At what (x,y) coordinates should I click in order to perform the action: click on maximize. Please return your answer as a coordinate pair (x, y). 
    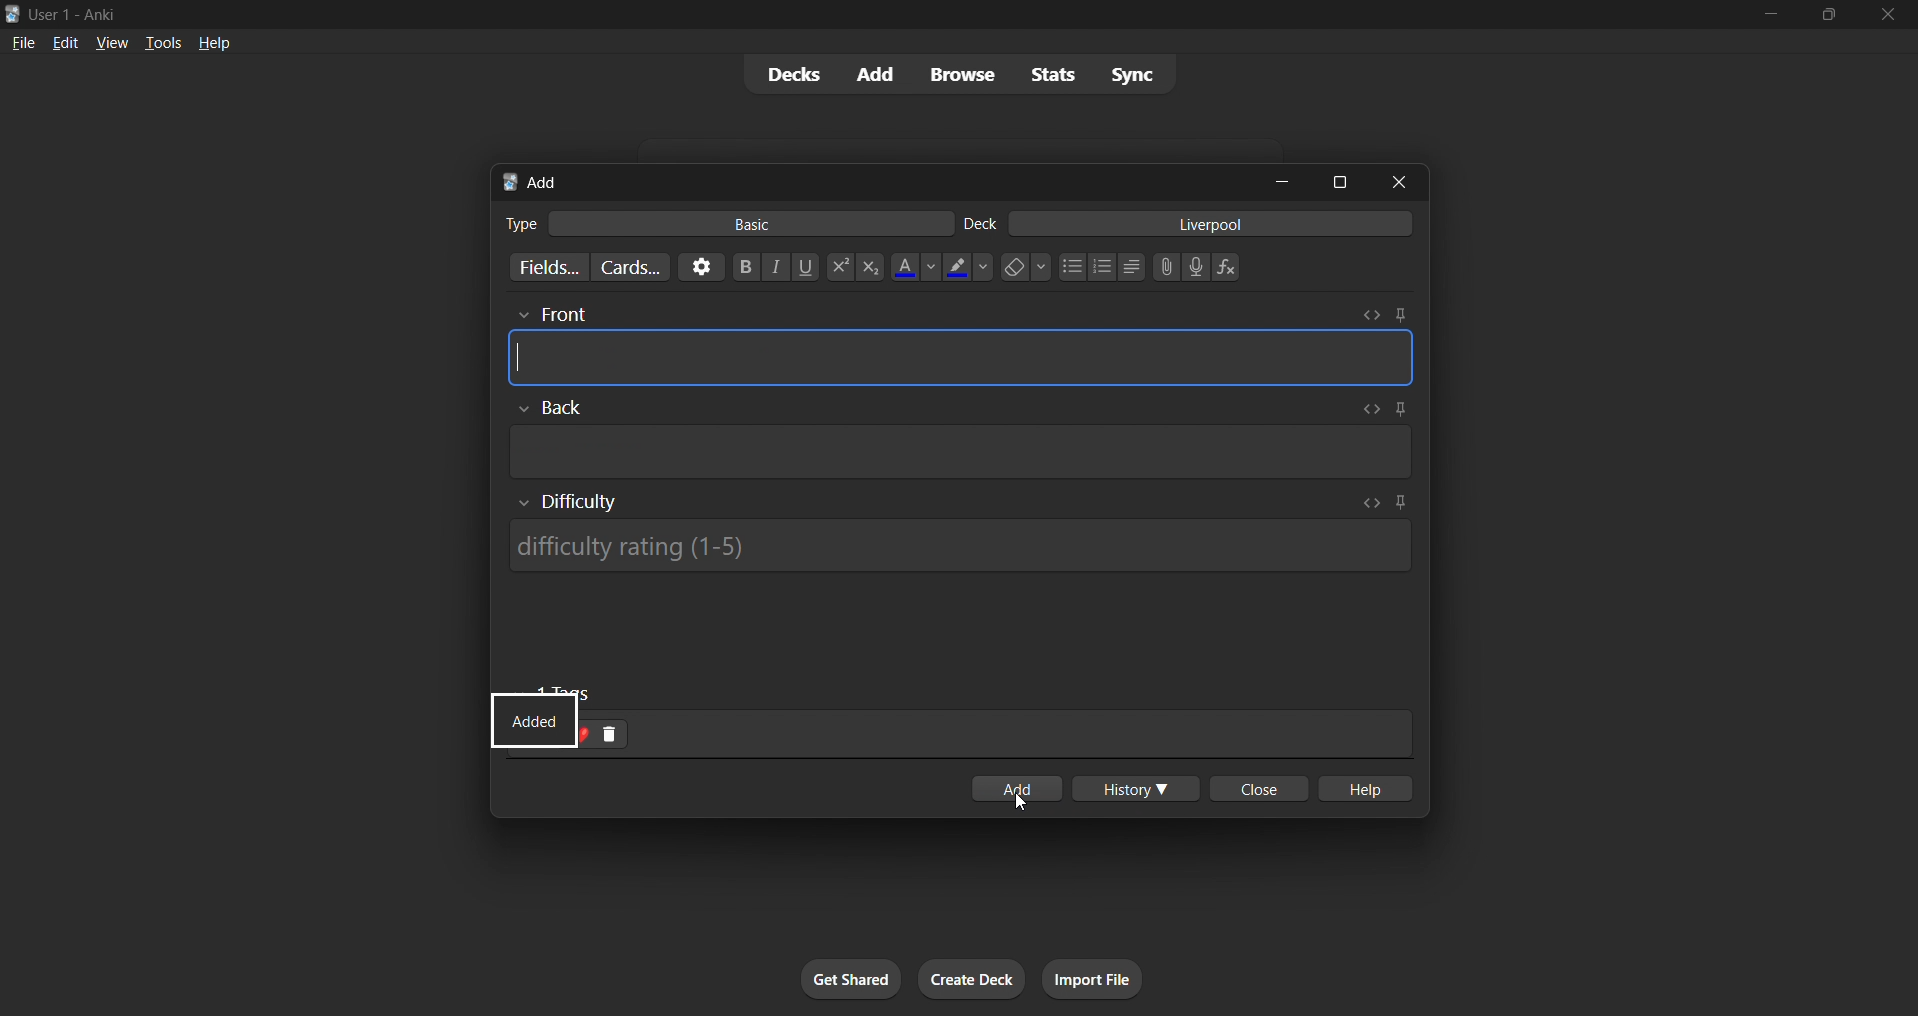
    Looking at the image, I should click on (1341, 180).